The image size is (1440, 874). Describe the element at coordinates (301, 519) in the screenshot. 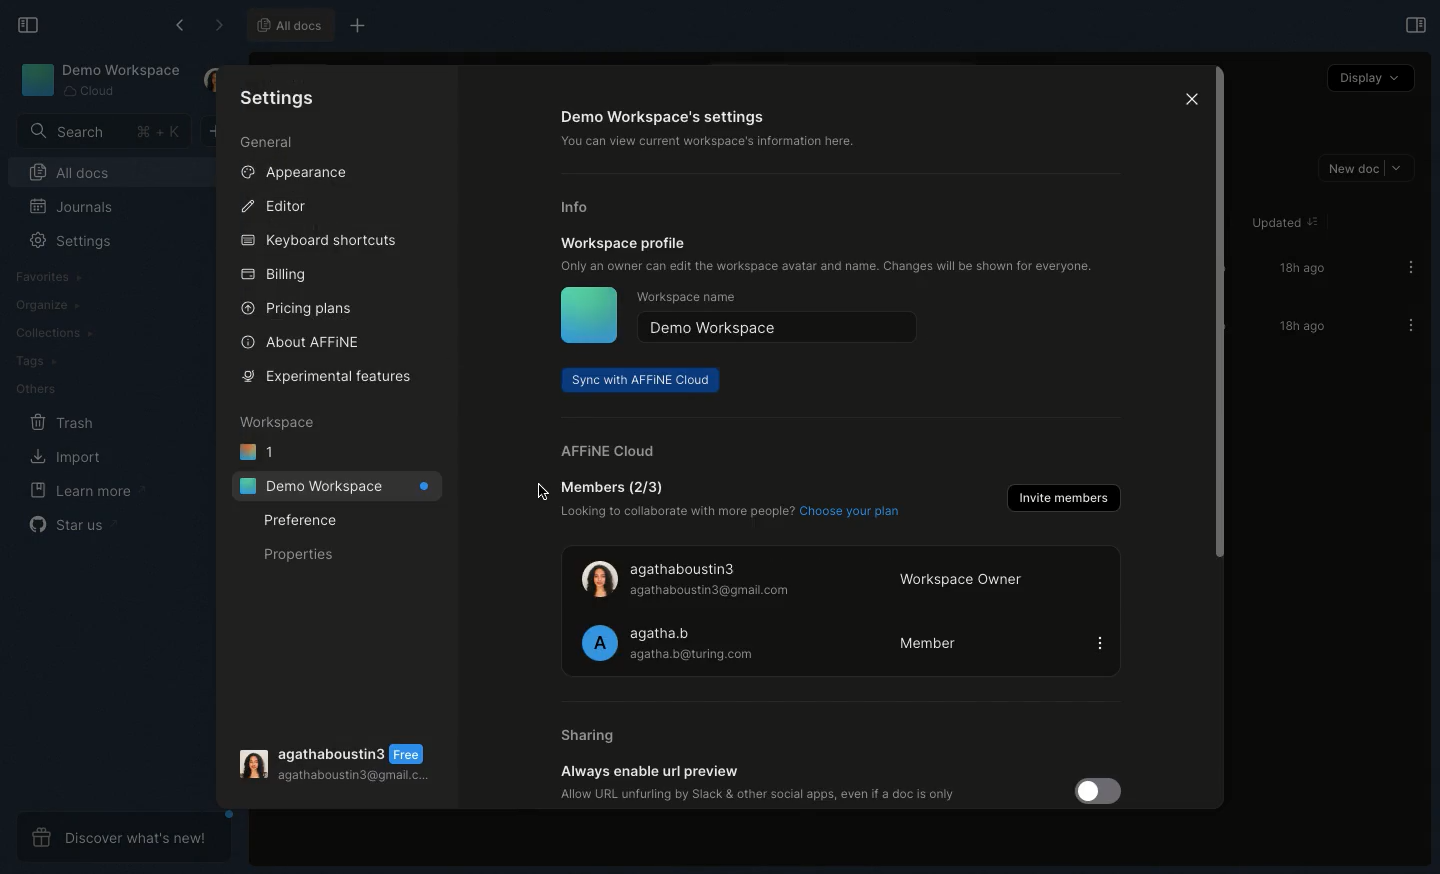

I see `Preference` at that location.